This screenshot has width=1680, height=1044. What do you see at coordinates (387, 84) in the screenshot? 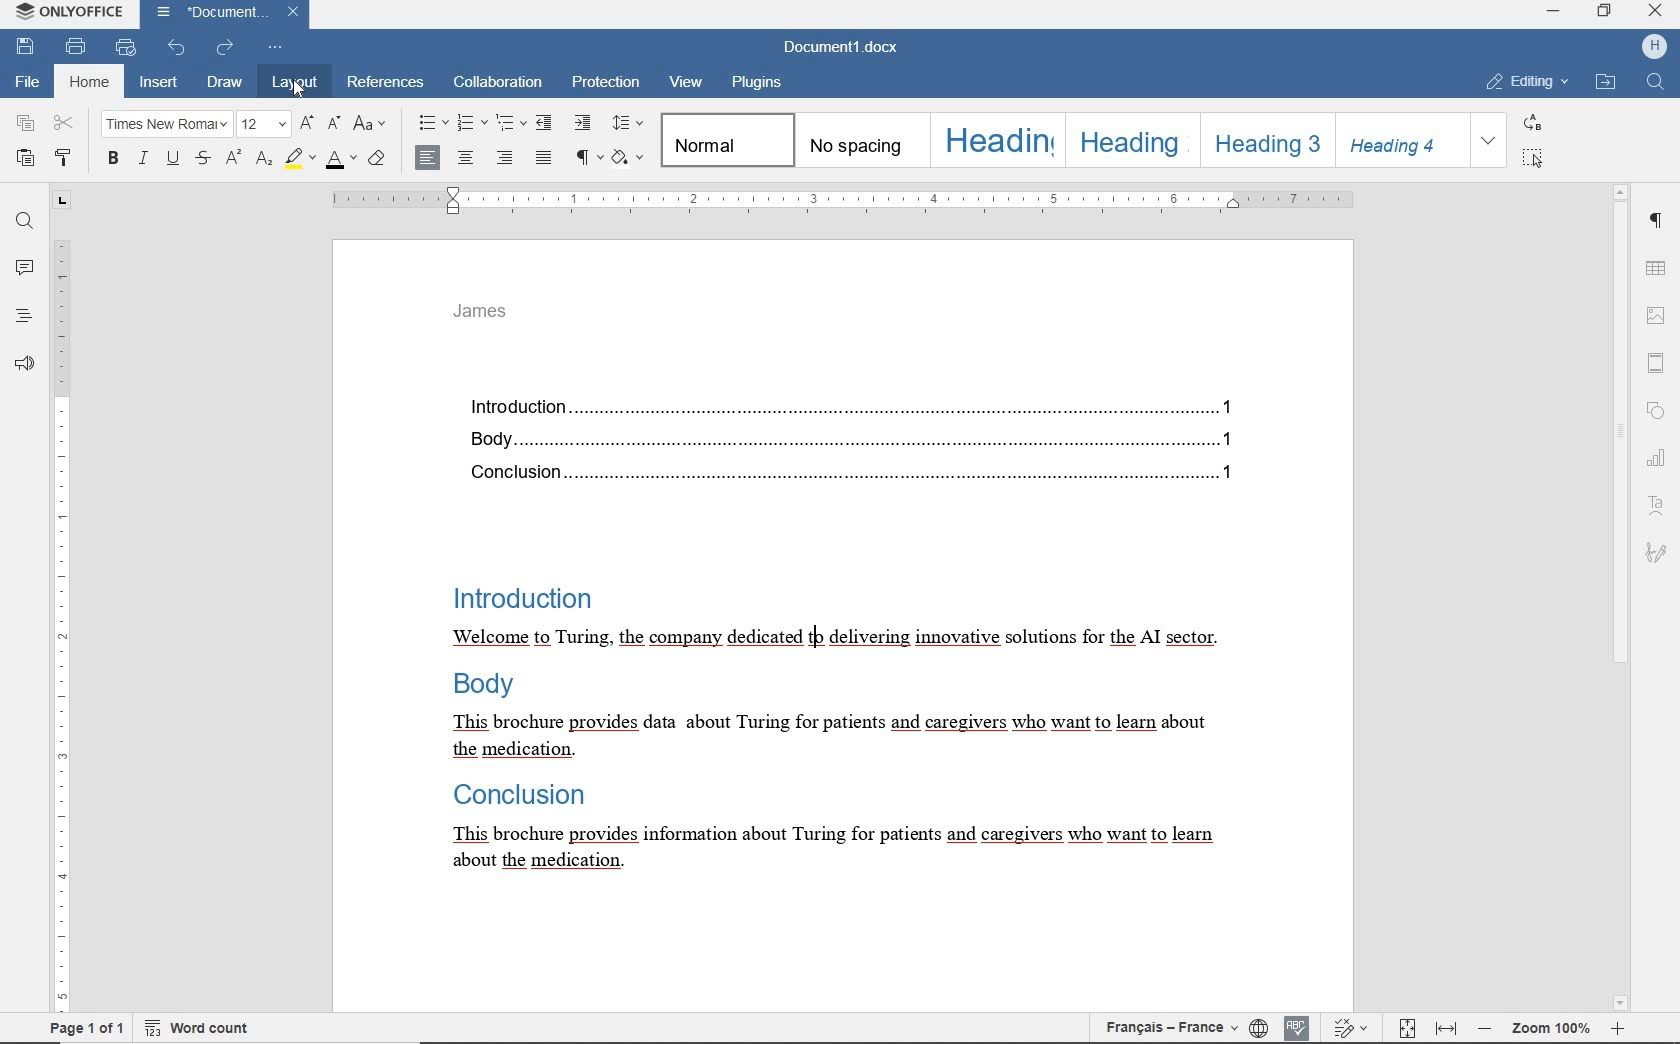
I see `references` at bounding box center [387, 84].